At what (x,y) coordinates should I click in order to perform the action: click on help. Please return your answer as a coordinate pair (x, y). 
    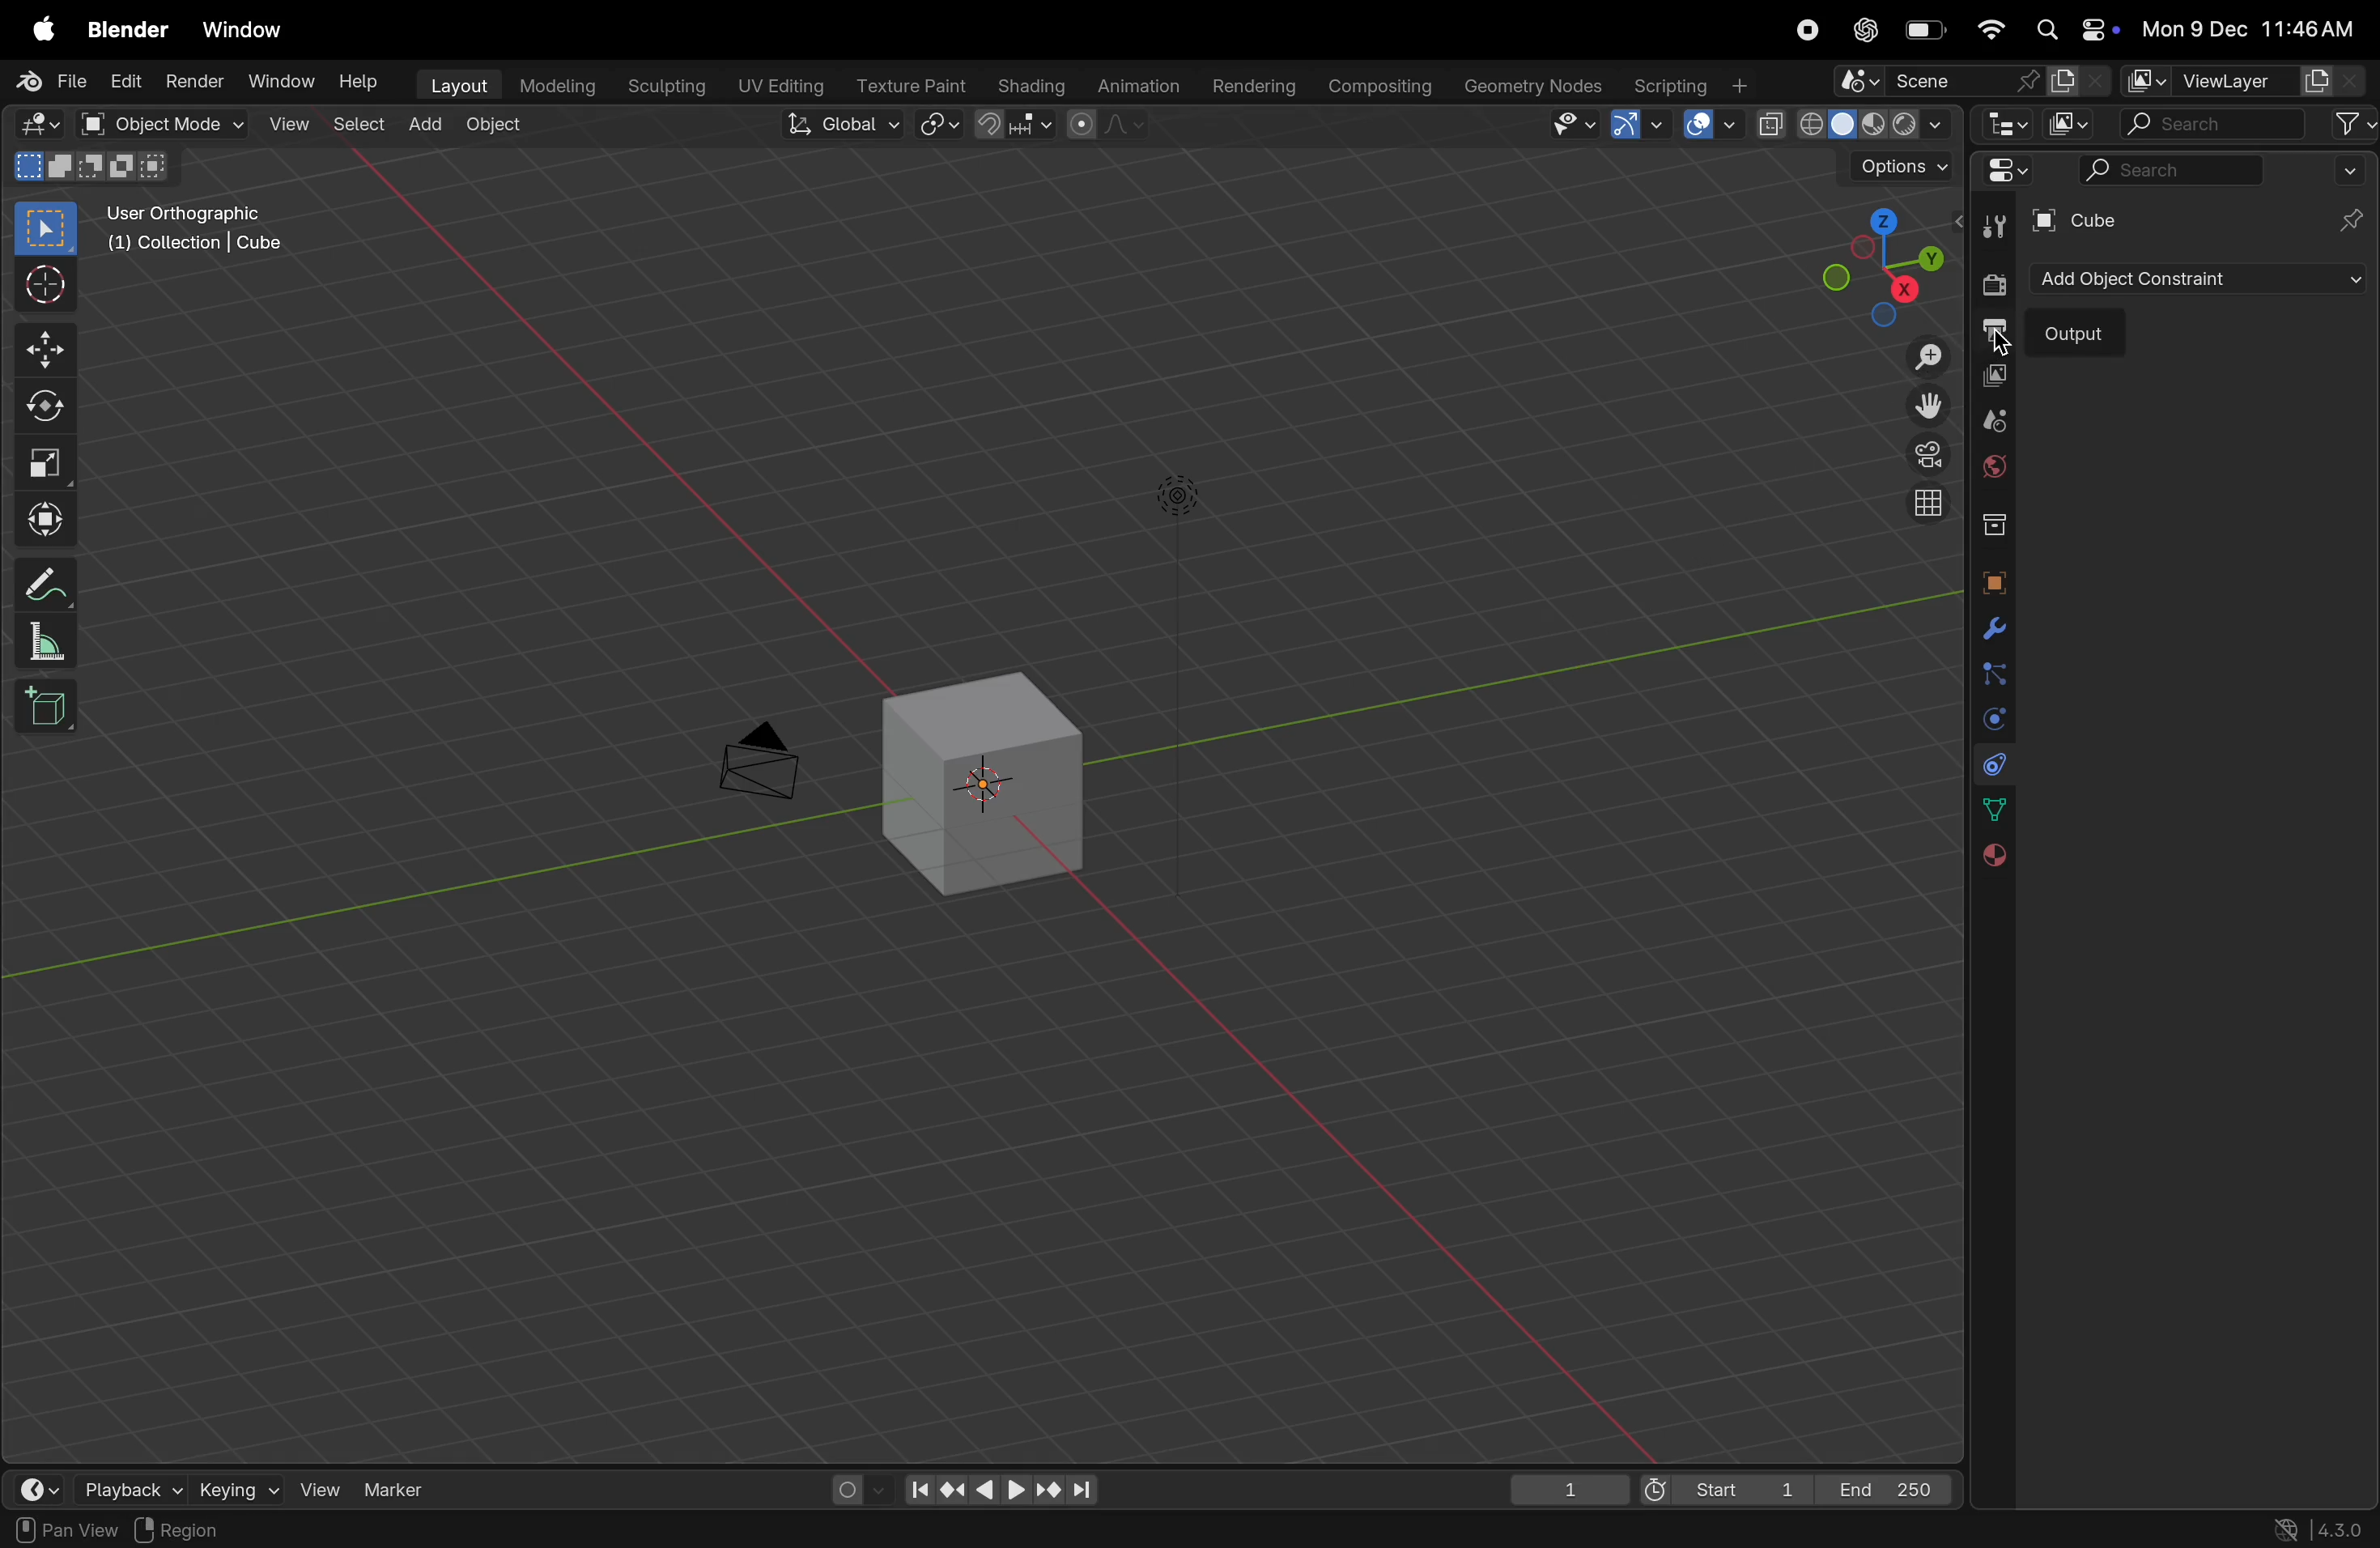
    Looking at the image, I should click on (359, 81).